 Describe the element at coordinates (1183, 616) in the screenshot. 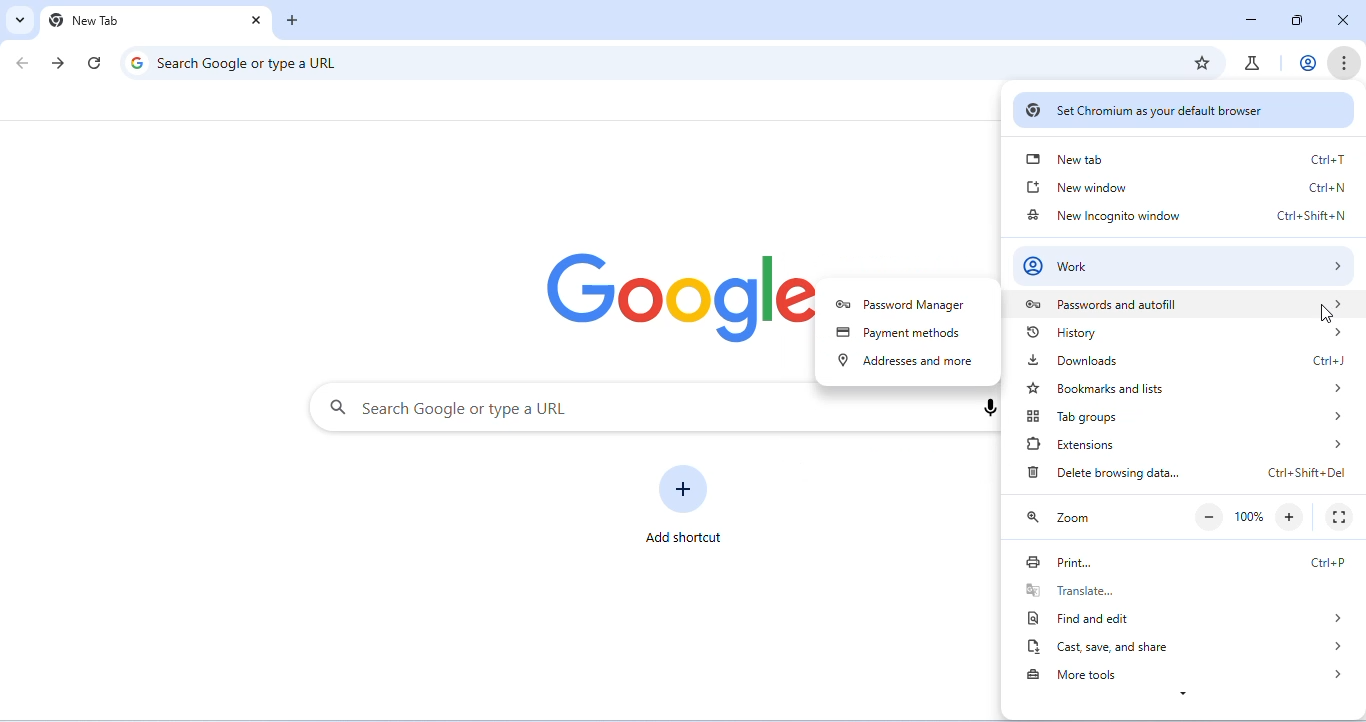

I see `find and edit` at that location.